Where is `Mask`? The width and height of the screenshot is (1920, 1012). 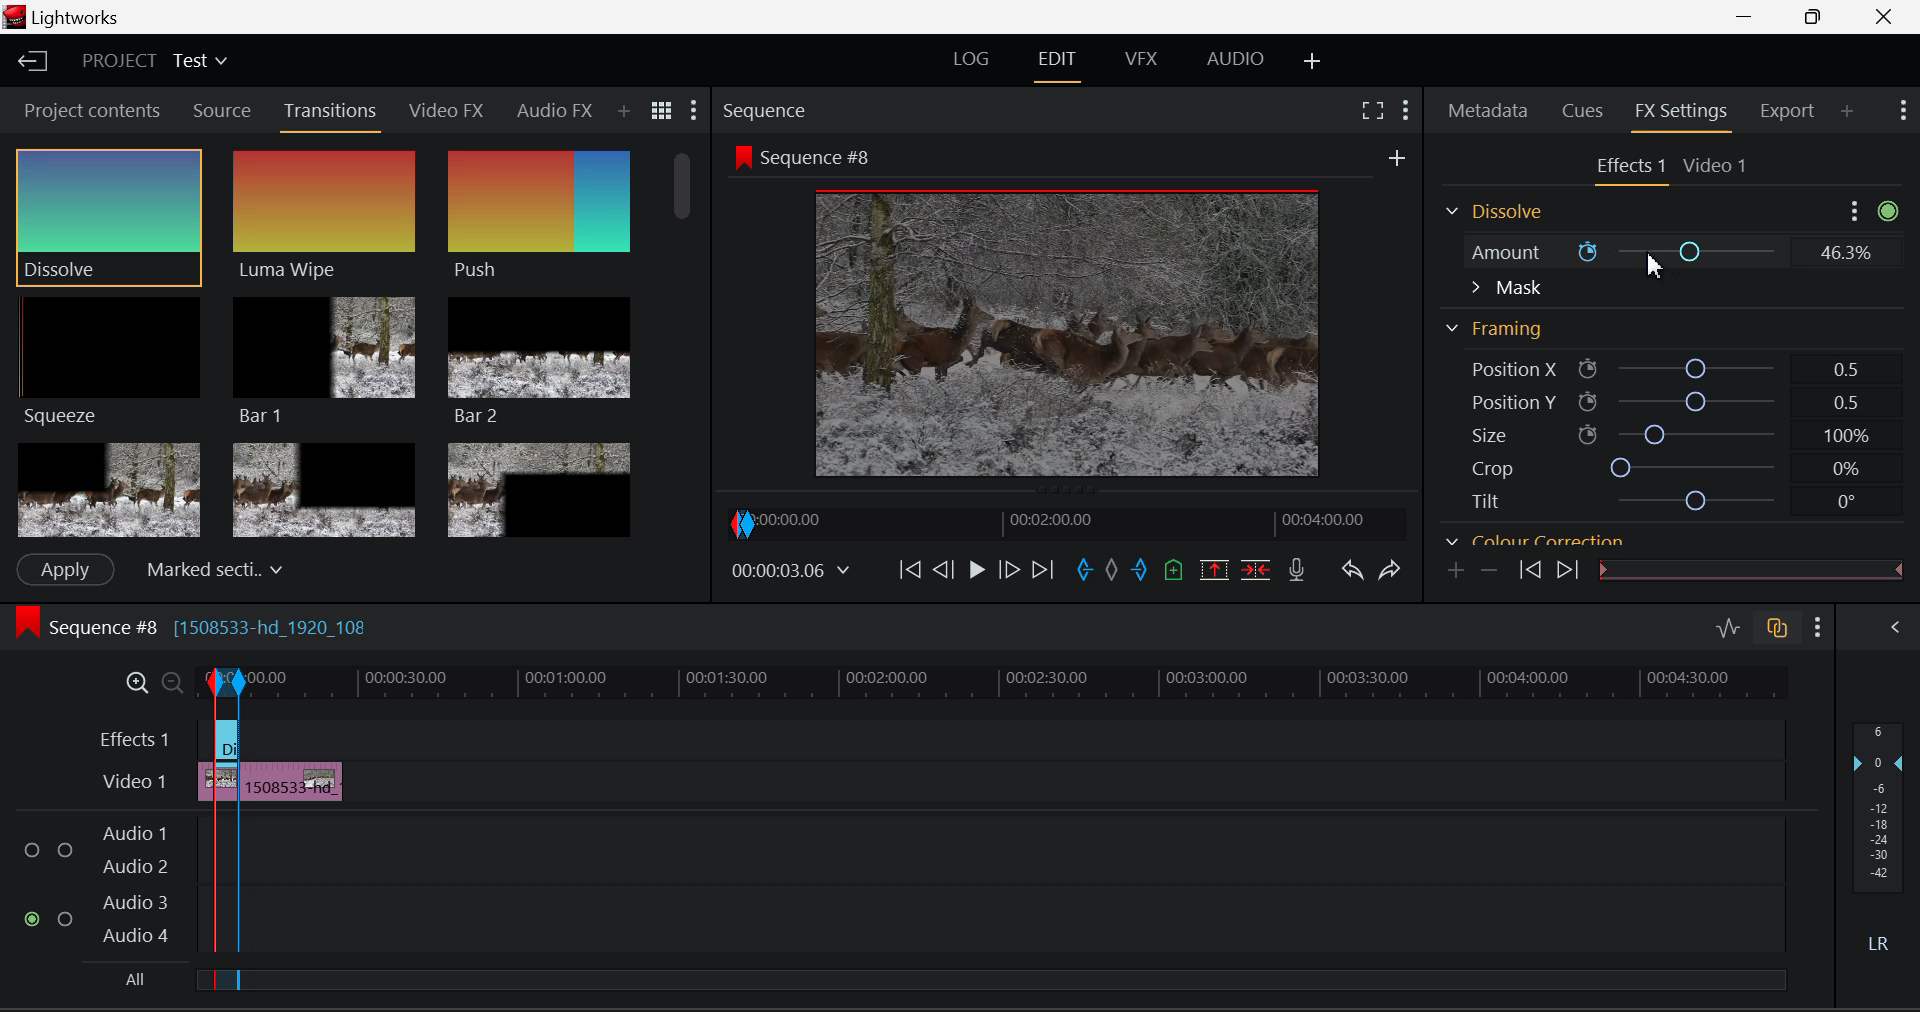 Mask is located at coordinates (1506, 288).